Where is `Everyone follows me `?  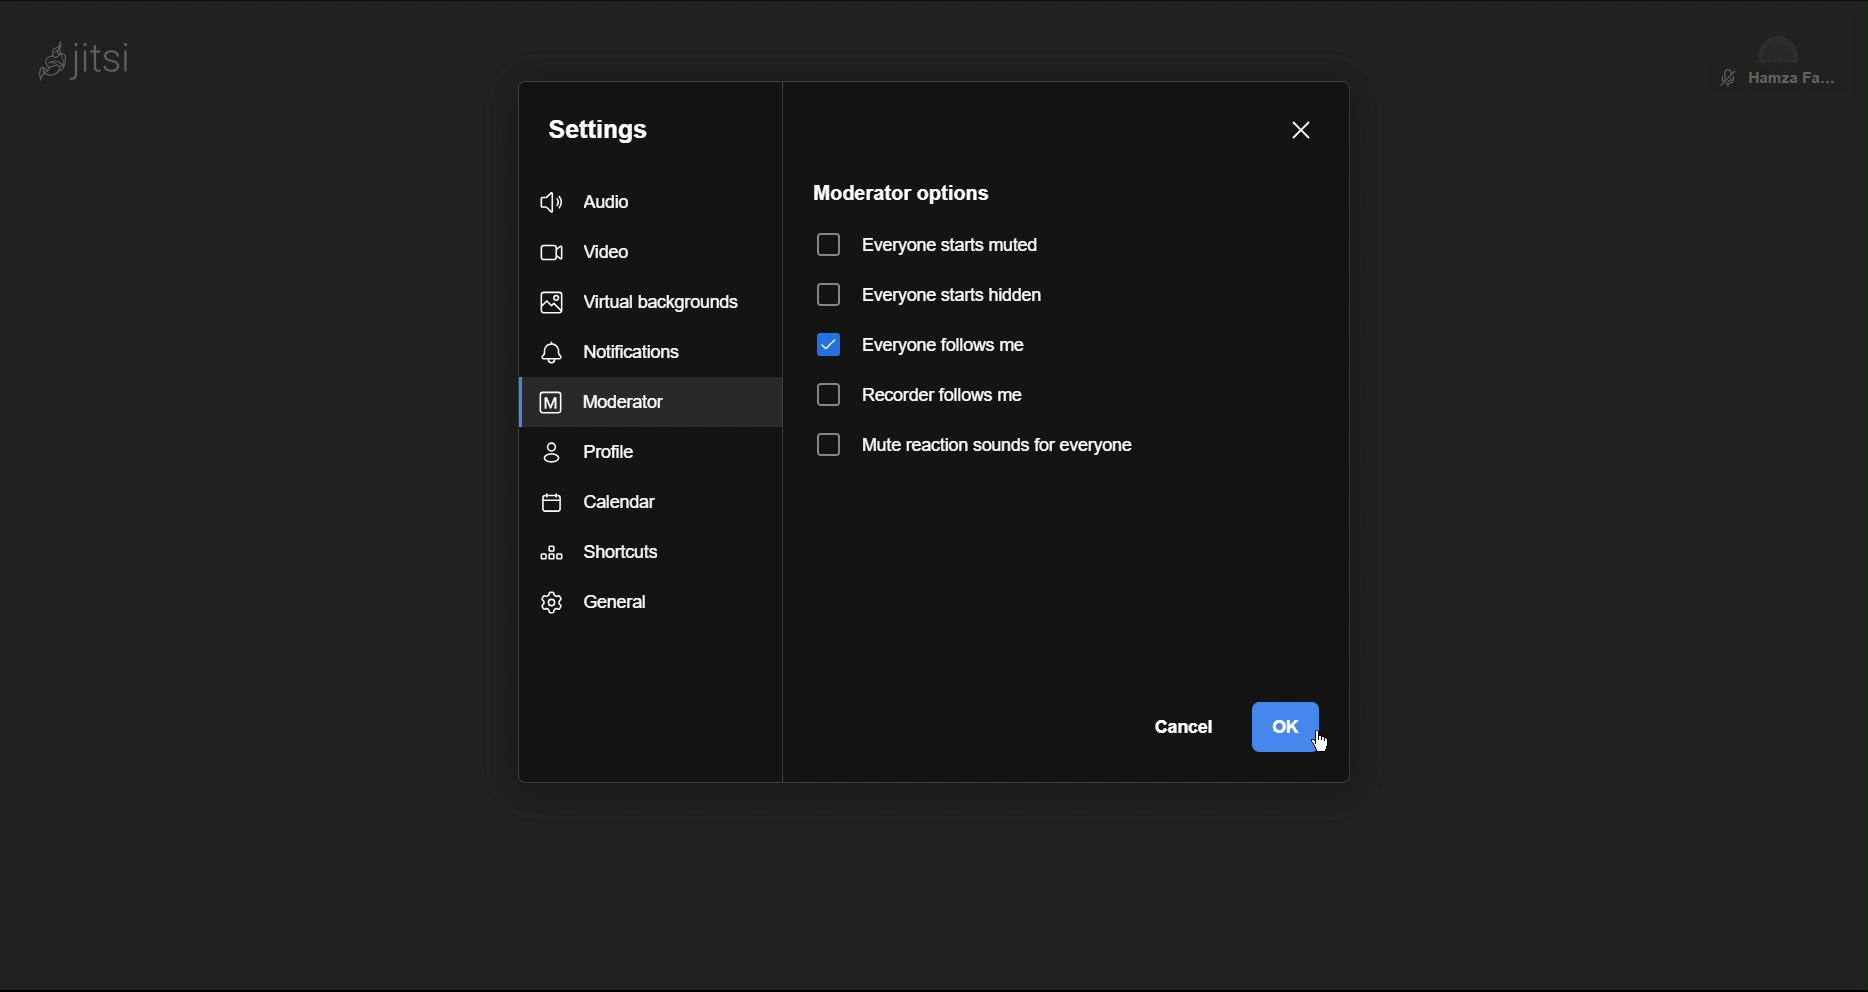
Everyone follows me  is located at coordinates (920, 344).